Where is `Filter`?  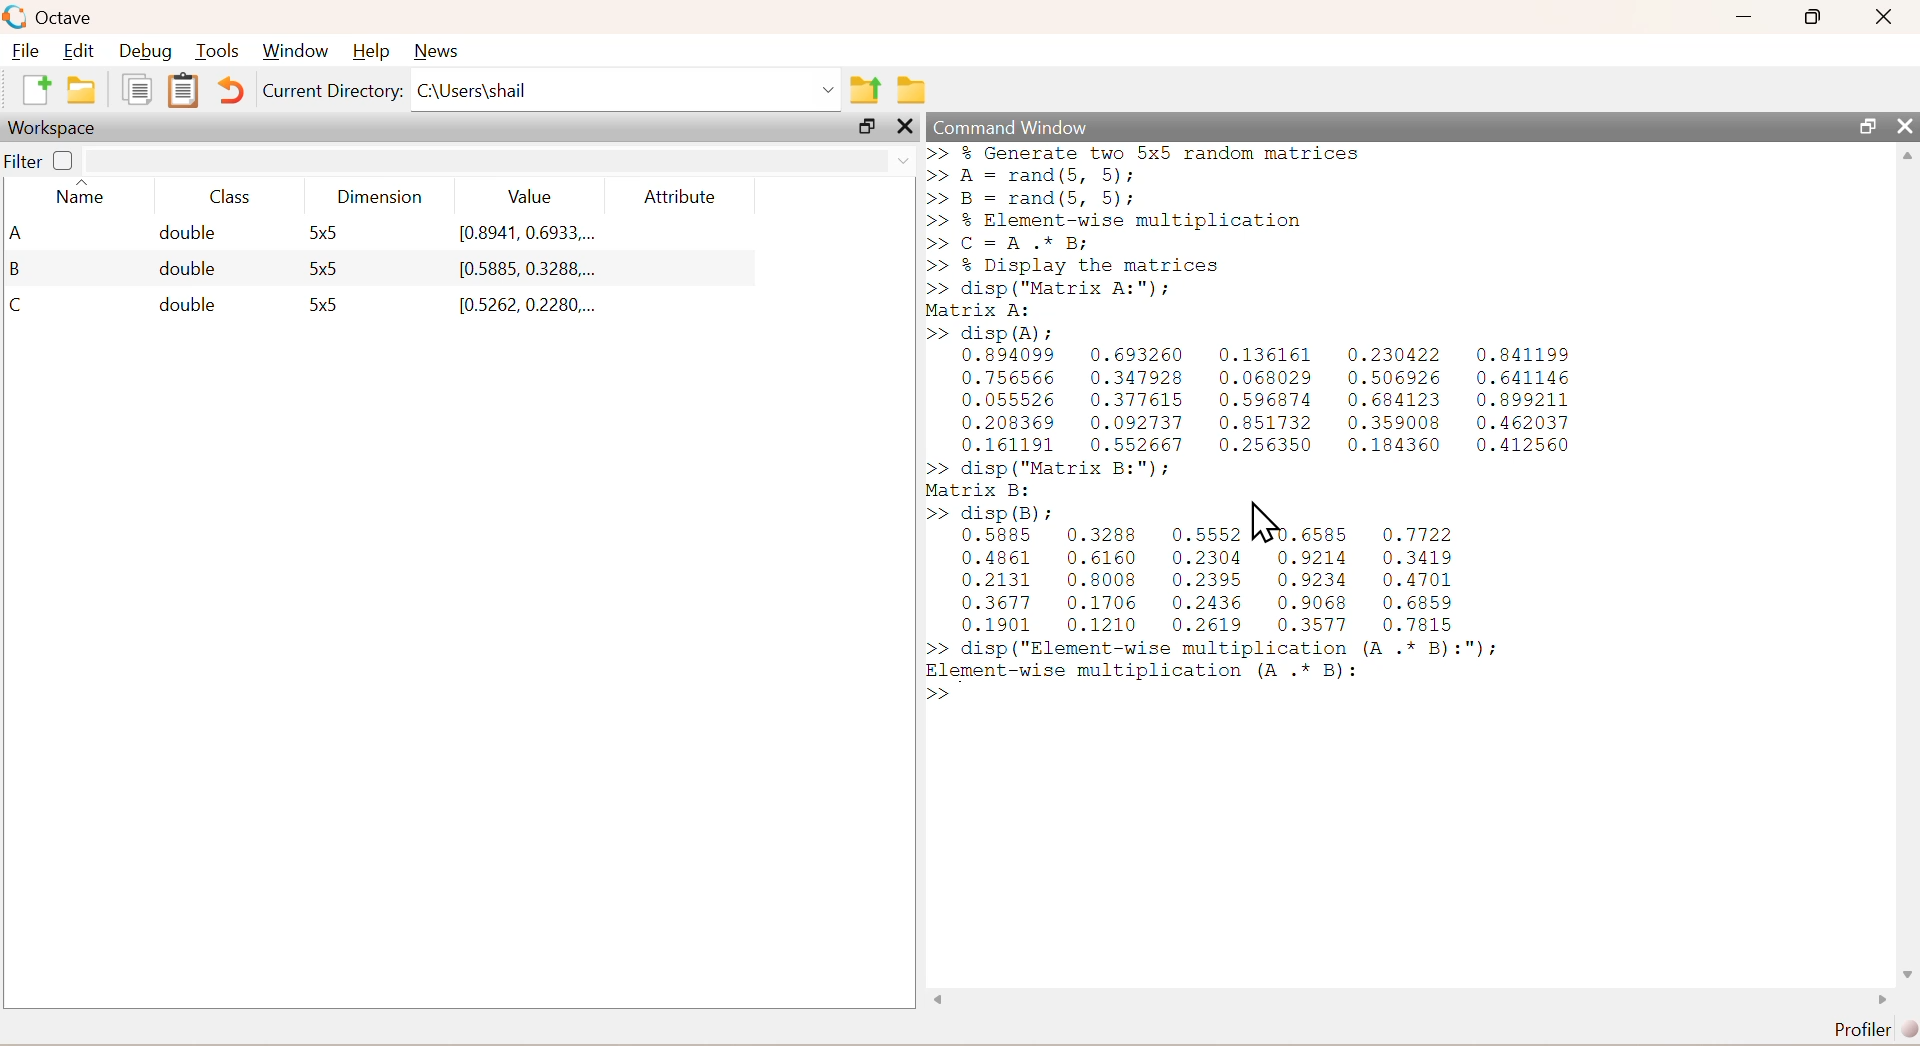 Filter is located at coordinates (46, 160).